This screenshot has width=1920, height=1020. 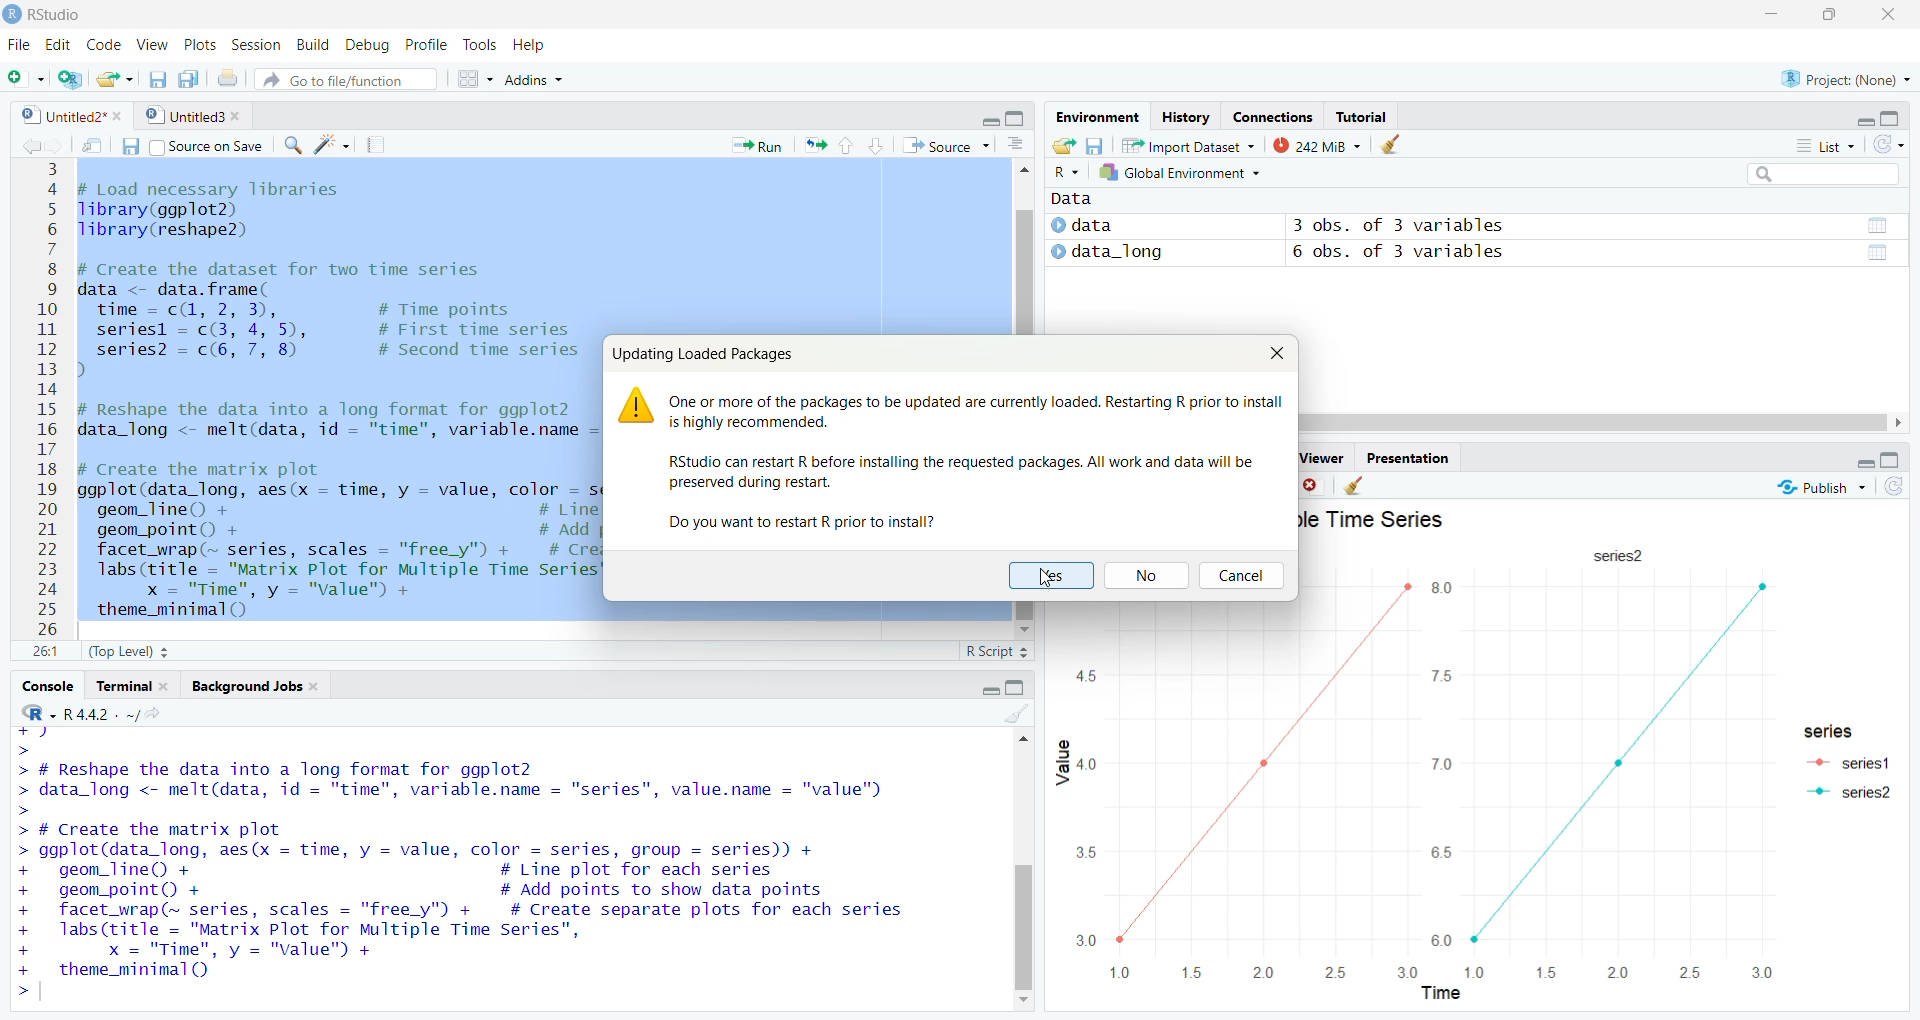 What do you see at coordinates (473, 79) in the screenshot?
I see `works space panes` at bounding box center [473, 79].